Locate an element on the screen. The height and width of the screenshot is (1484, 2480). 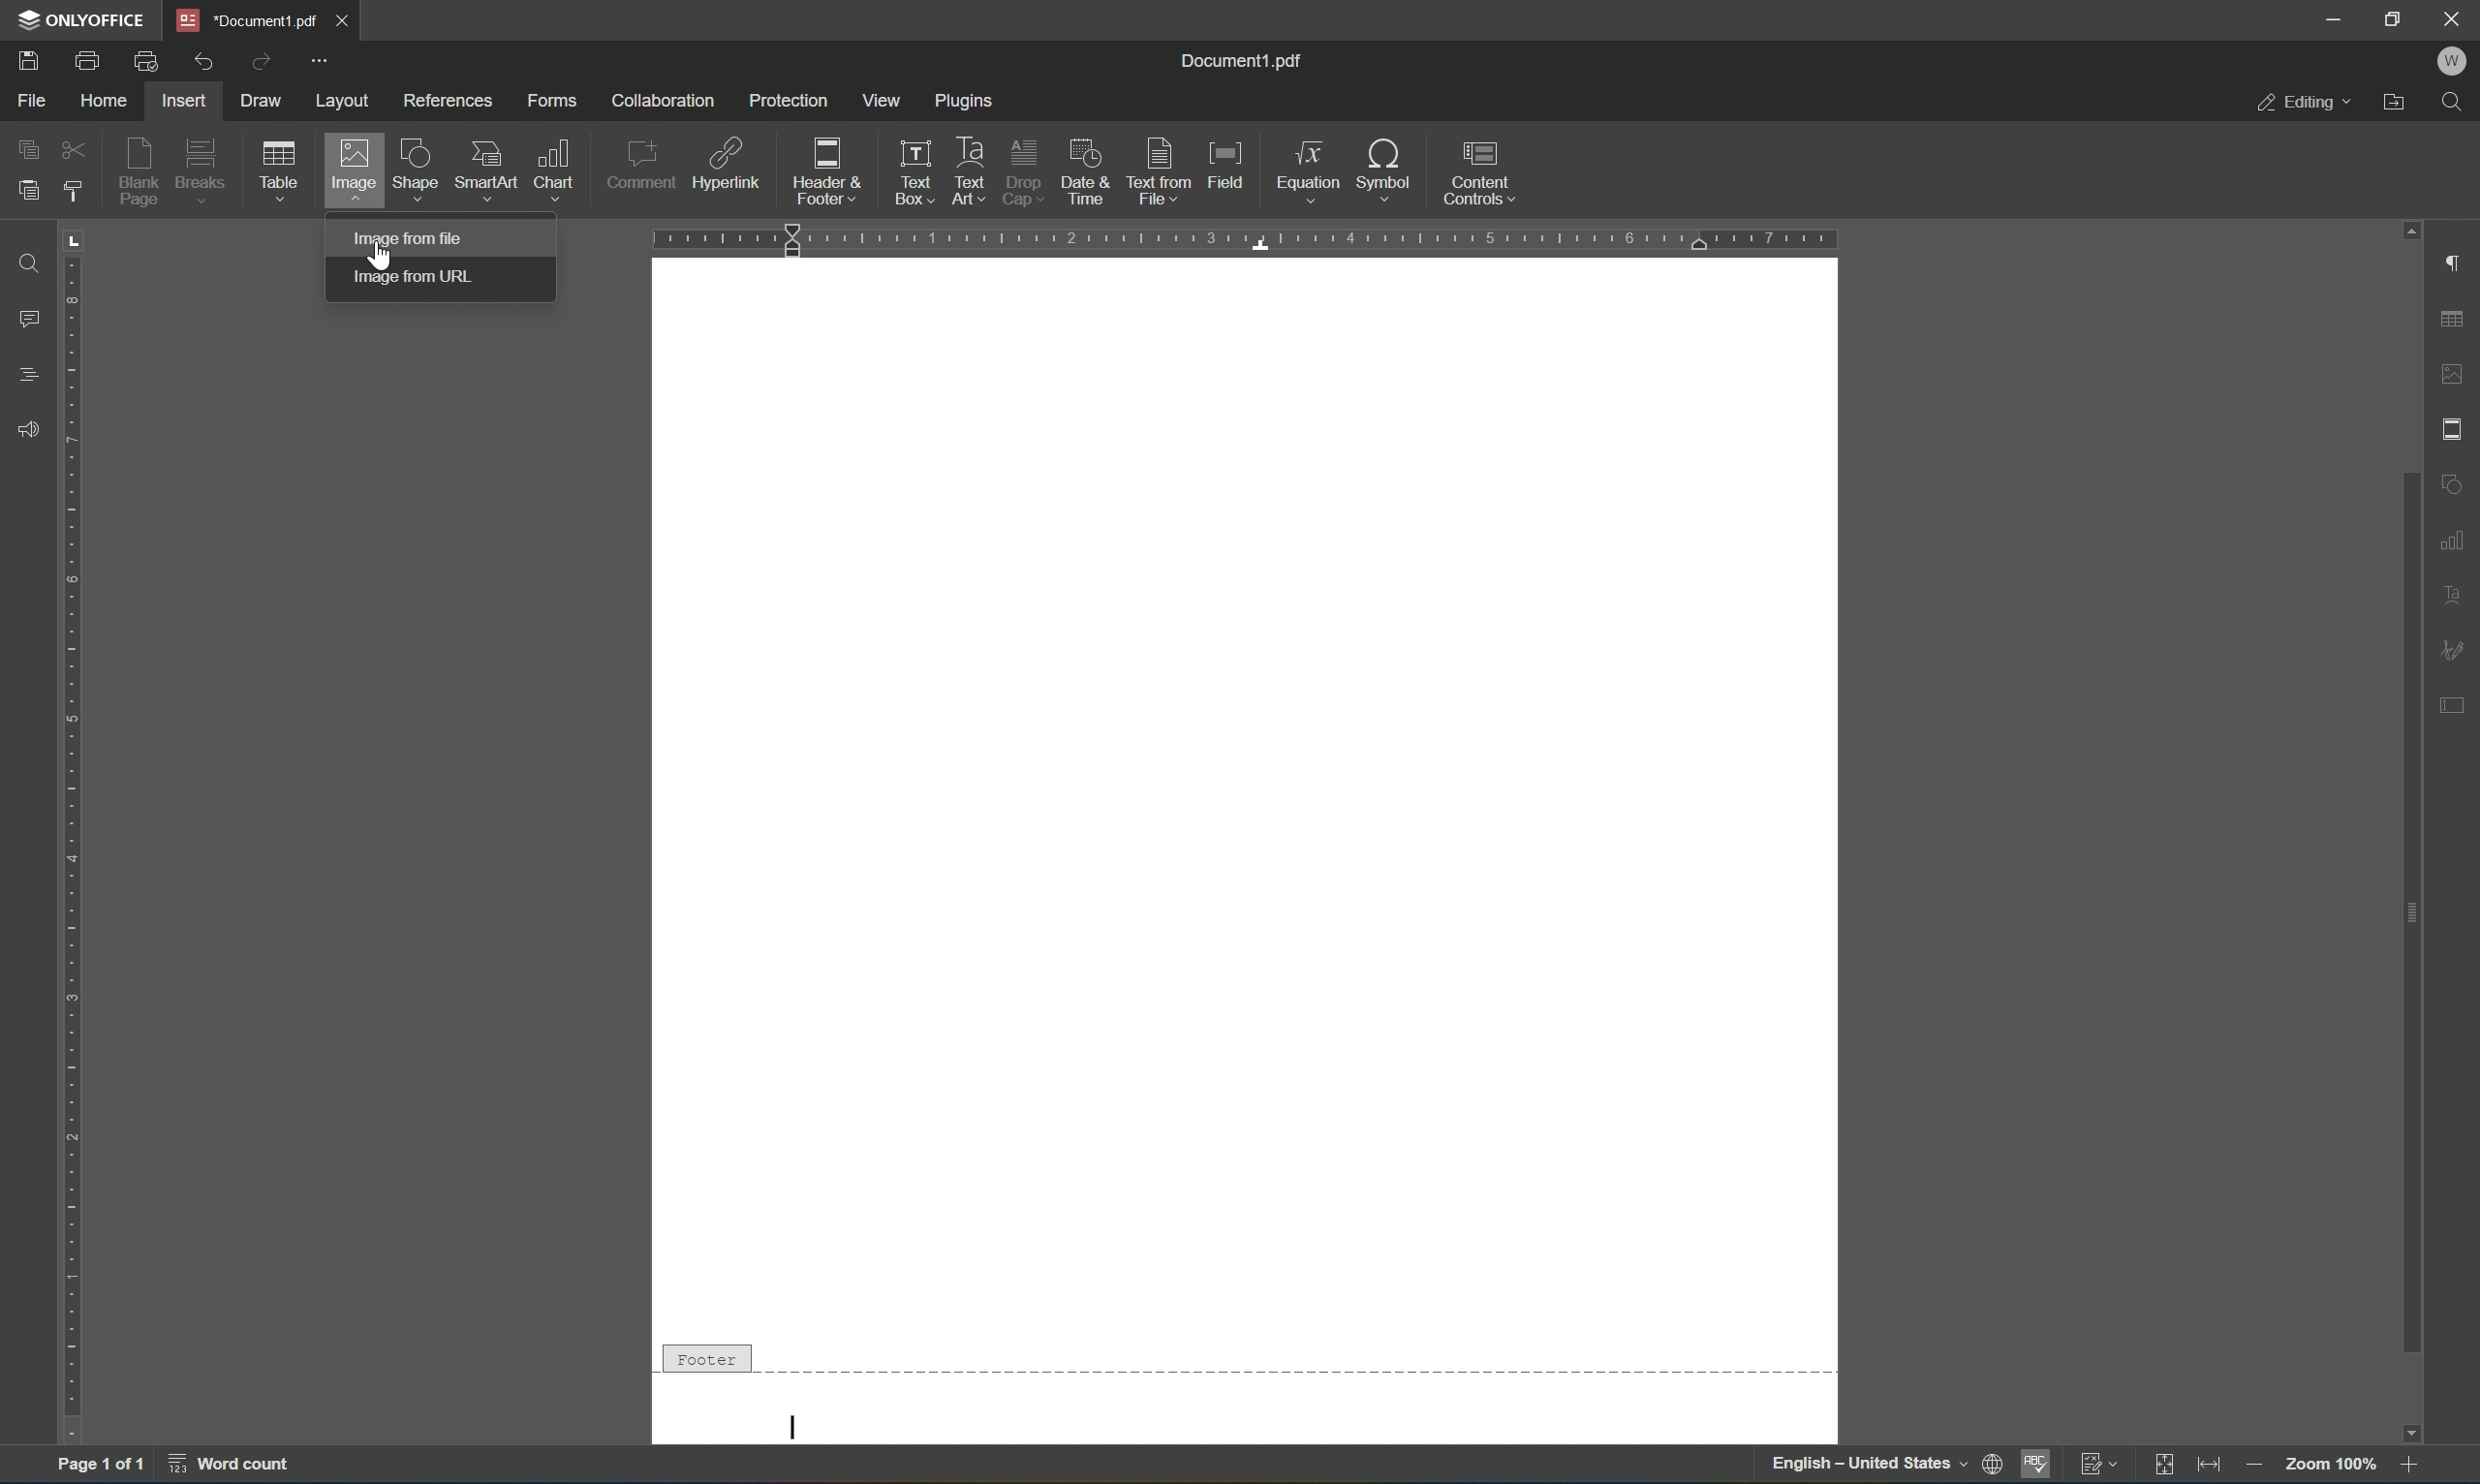
symbol is located at coordinates (1384, 167).